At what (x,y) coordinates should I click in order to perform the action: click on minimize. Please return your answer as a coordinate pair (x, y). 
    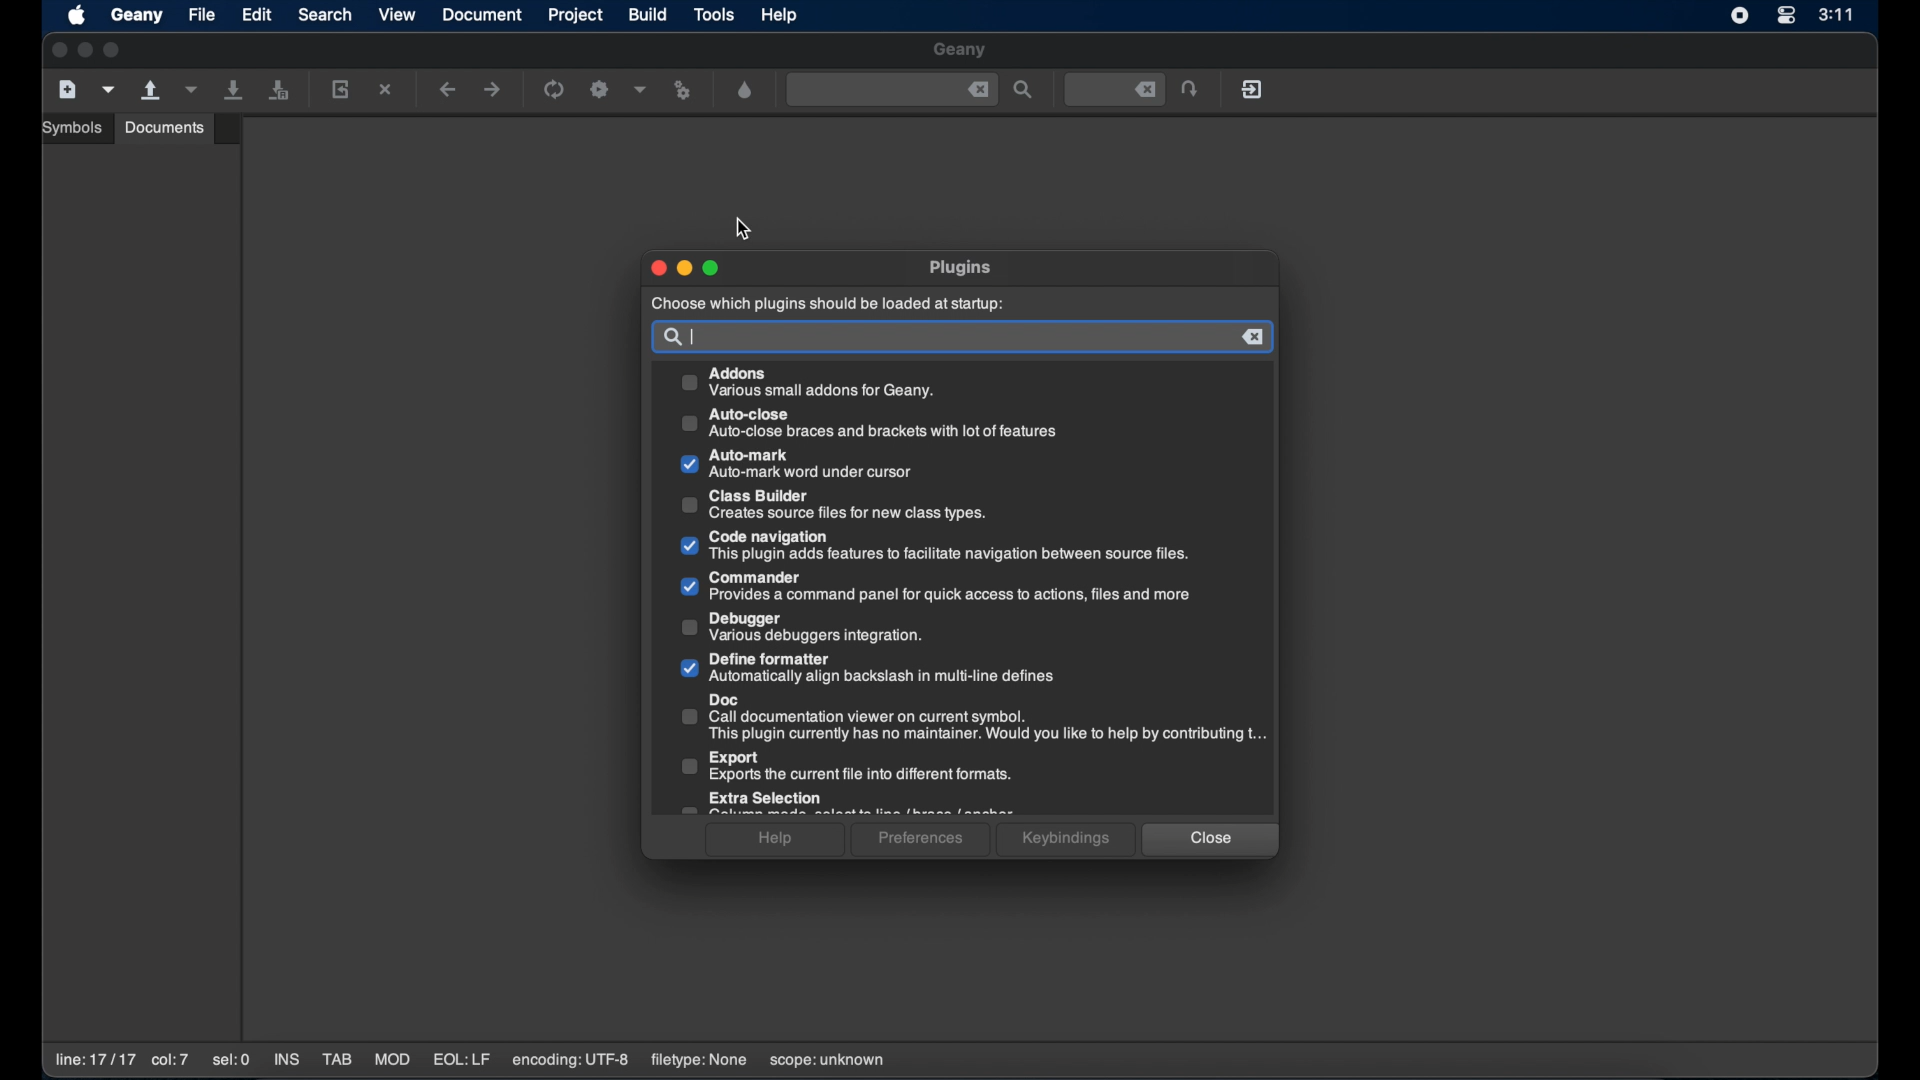
    Looking at the image, I should click on (86, 51).